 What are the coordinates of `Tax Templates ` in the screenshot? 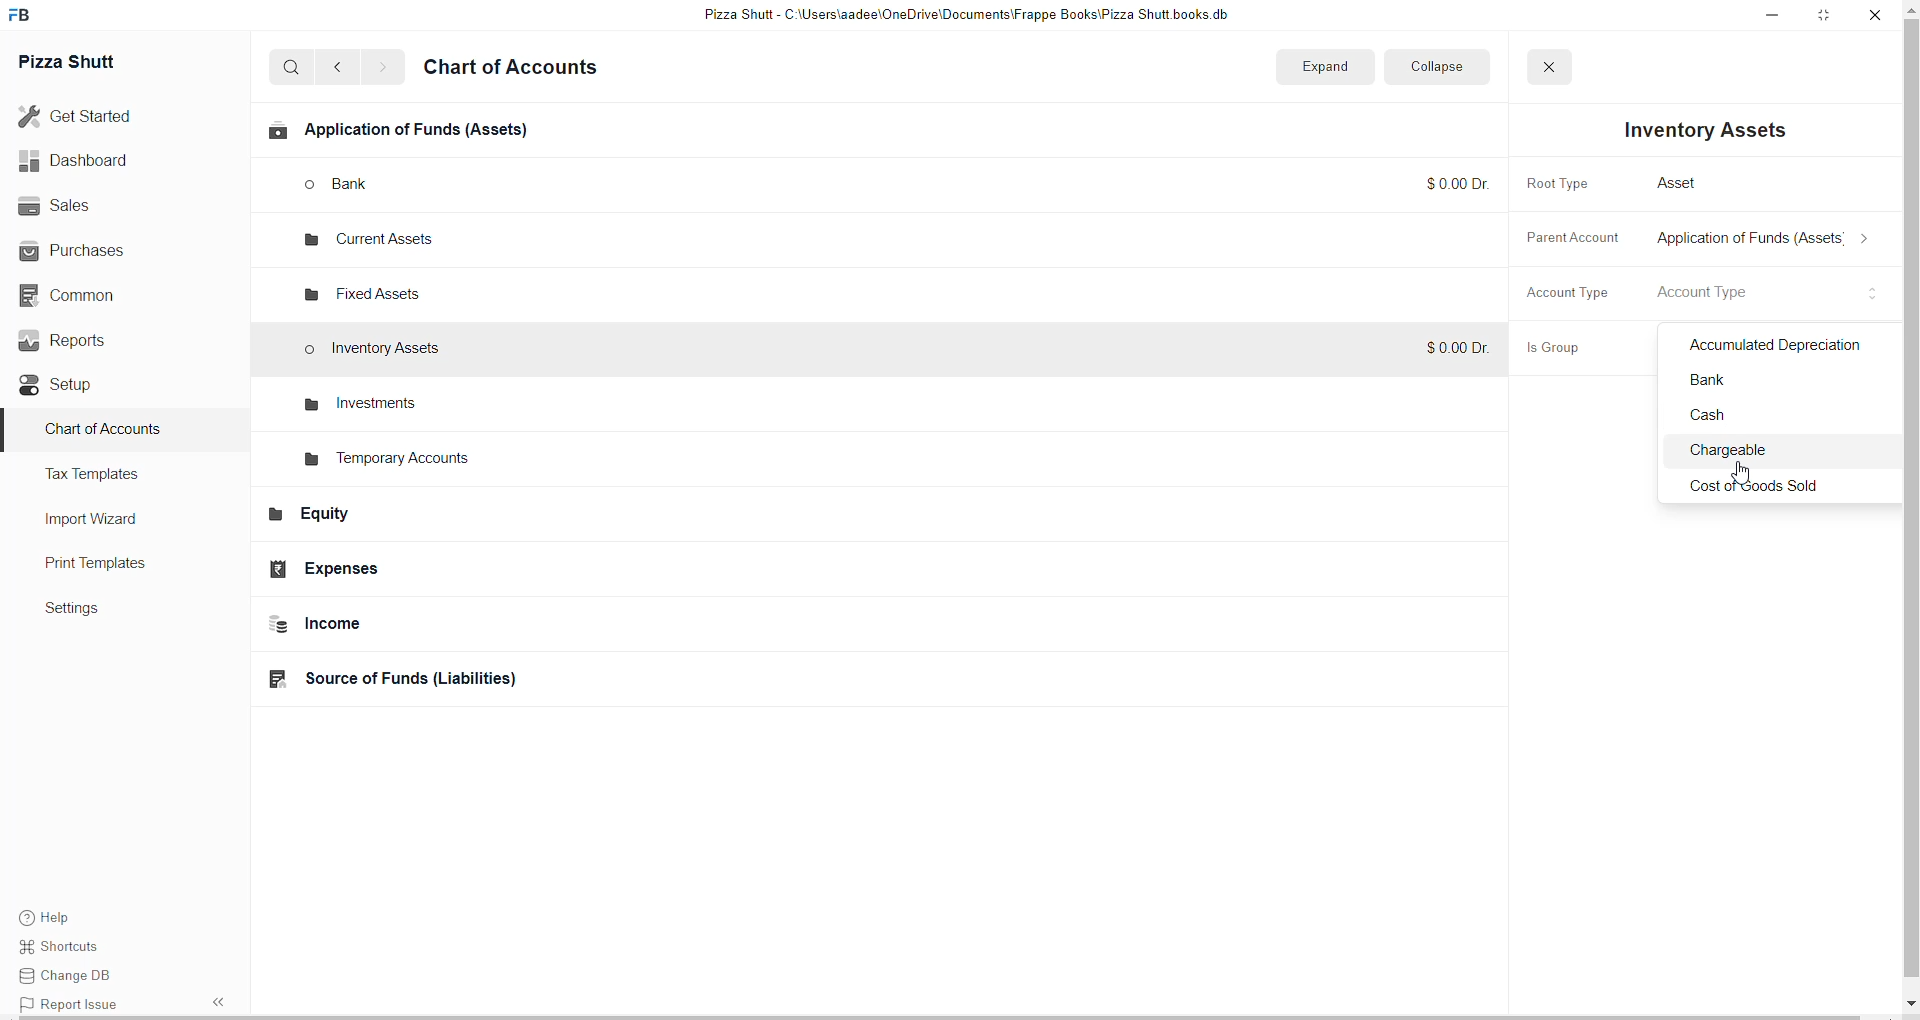 It's located at (117, 477).